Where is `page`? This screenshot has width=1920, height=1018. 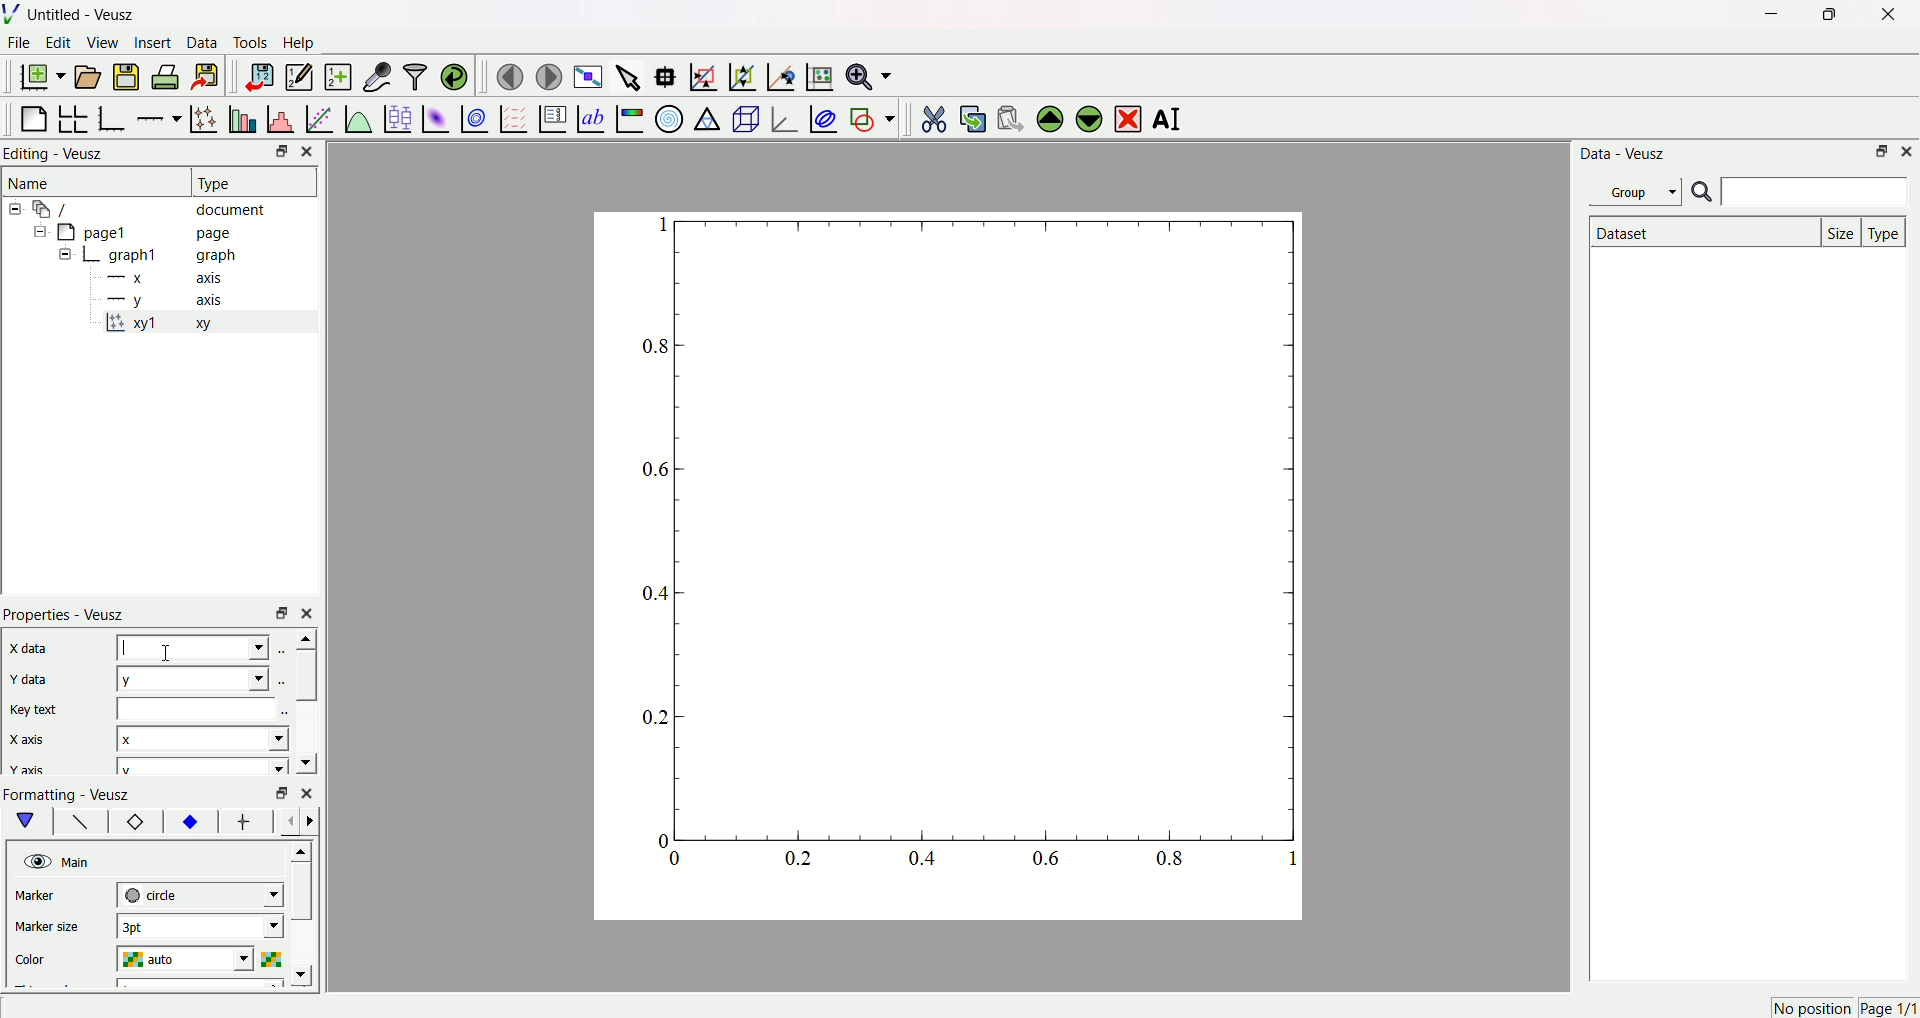
page is located at coordinates (935, 571).